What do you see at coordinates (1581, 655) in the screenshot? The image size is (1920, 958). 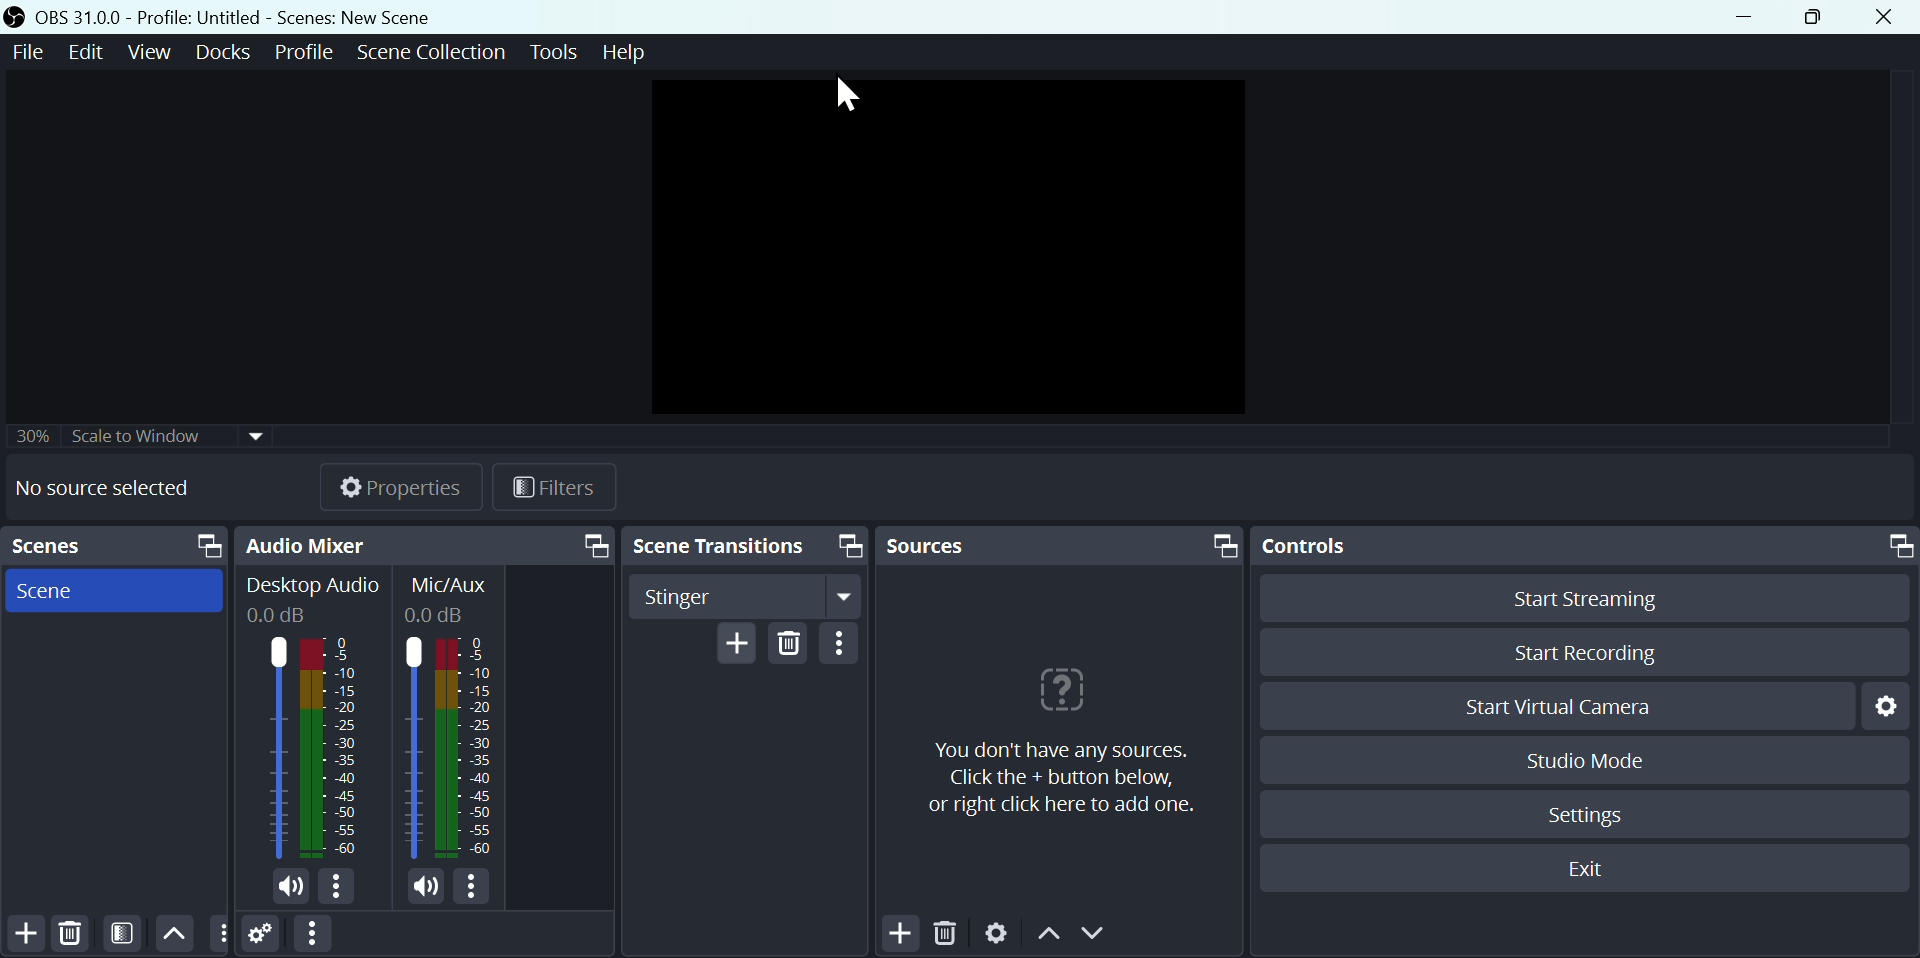 I see `Start recording` at bounding box center [1581, 655].